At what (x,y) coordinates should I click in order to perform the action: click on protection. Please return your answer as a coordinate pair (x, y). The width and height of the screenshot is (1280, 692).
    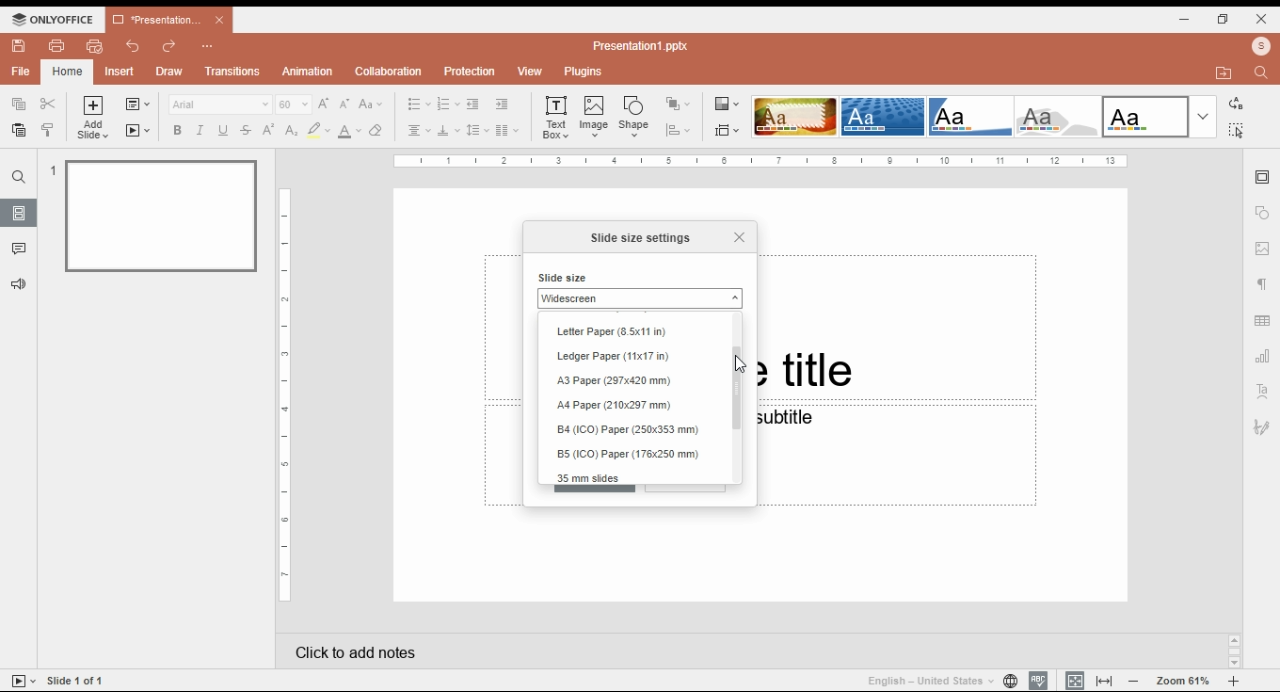
    Looking at the image, I should click on (469, 72).